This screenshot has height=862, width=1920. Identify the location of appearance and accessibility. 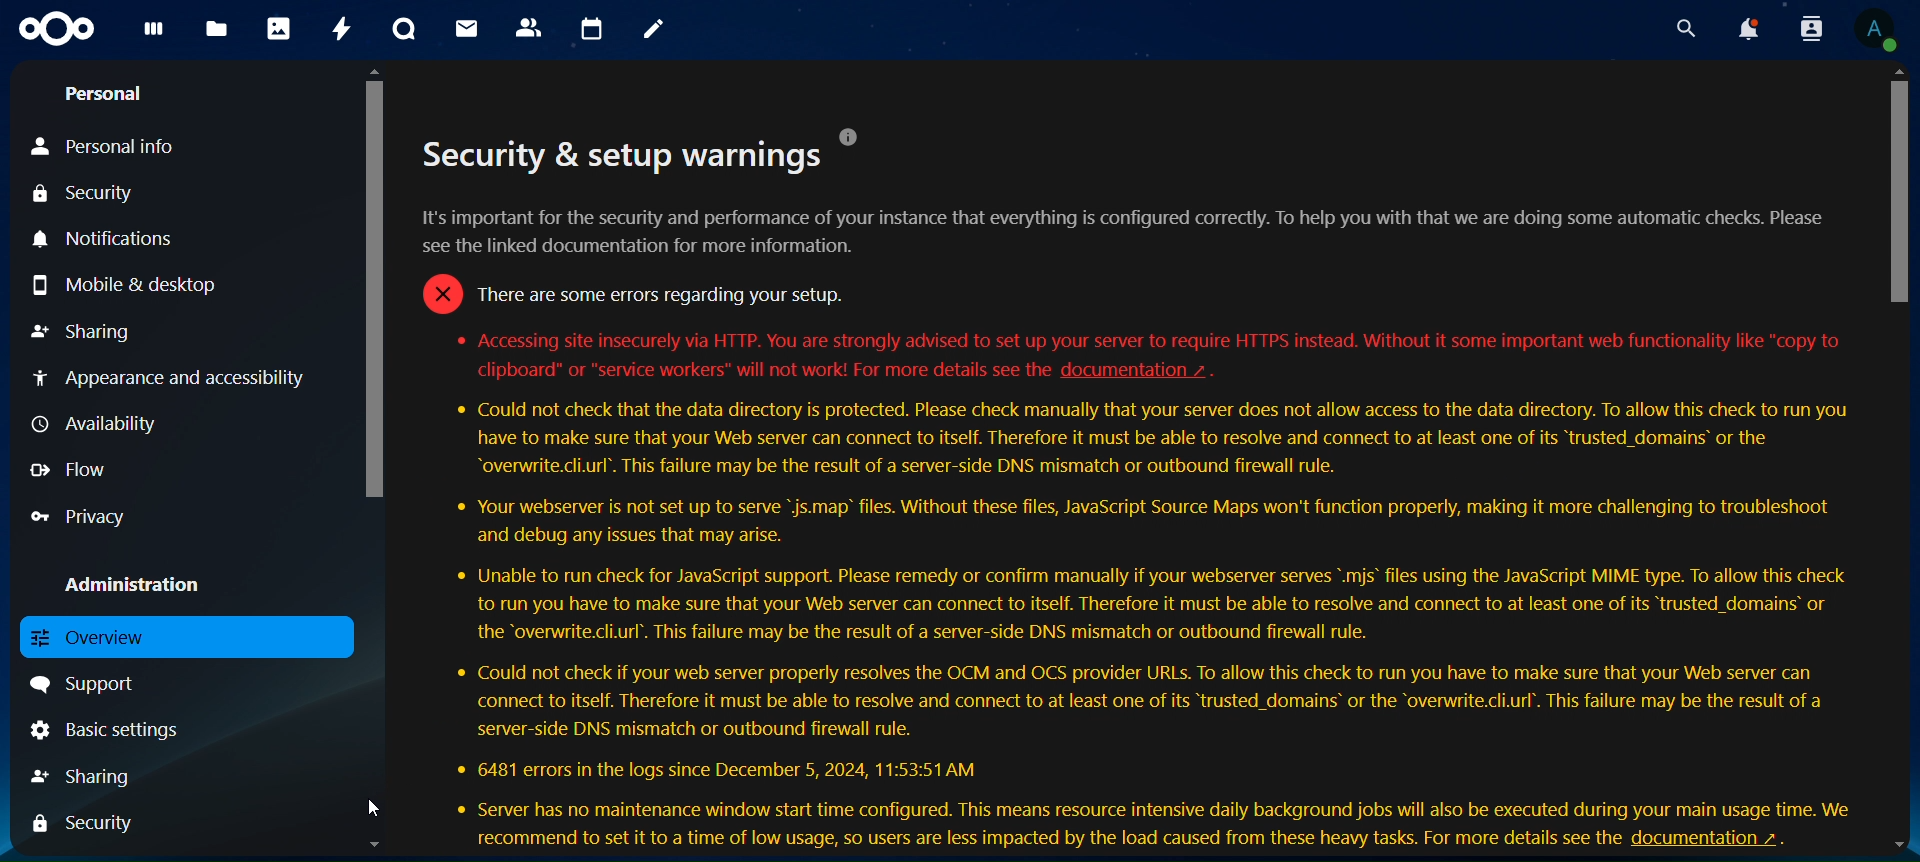
(169, 376).